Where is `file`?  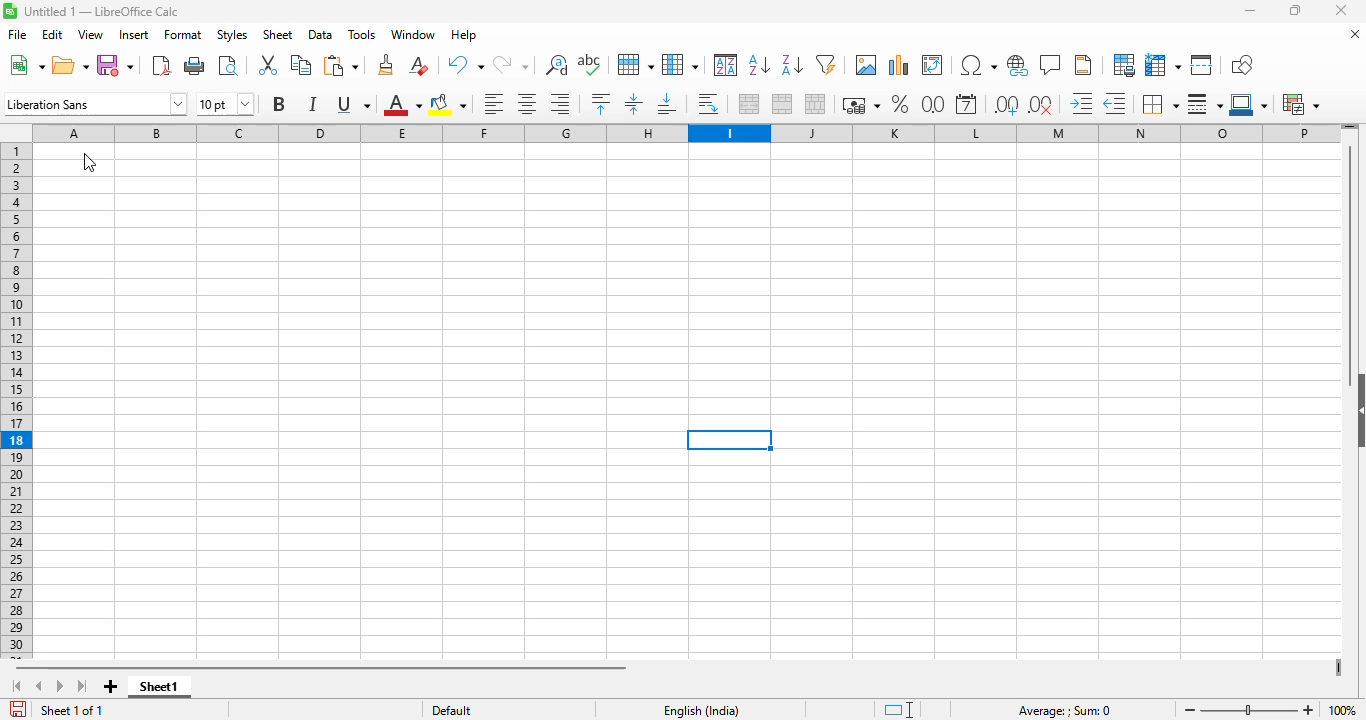 file is located at coordinates (18, 34).